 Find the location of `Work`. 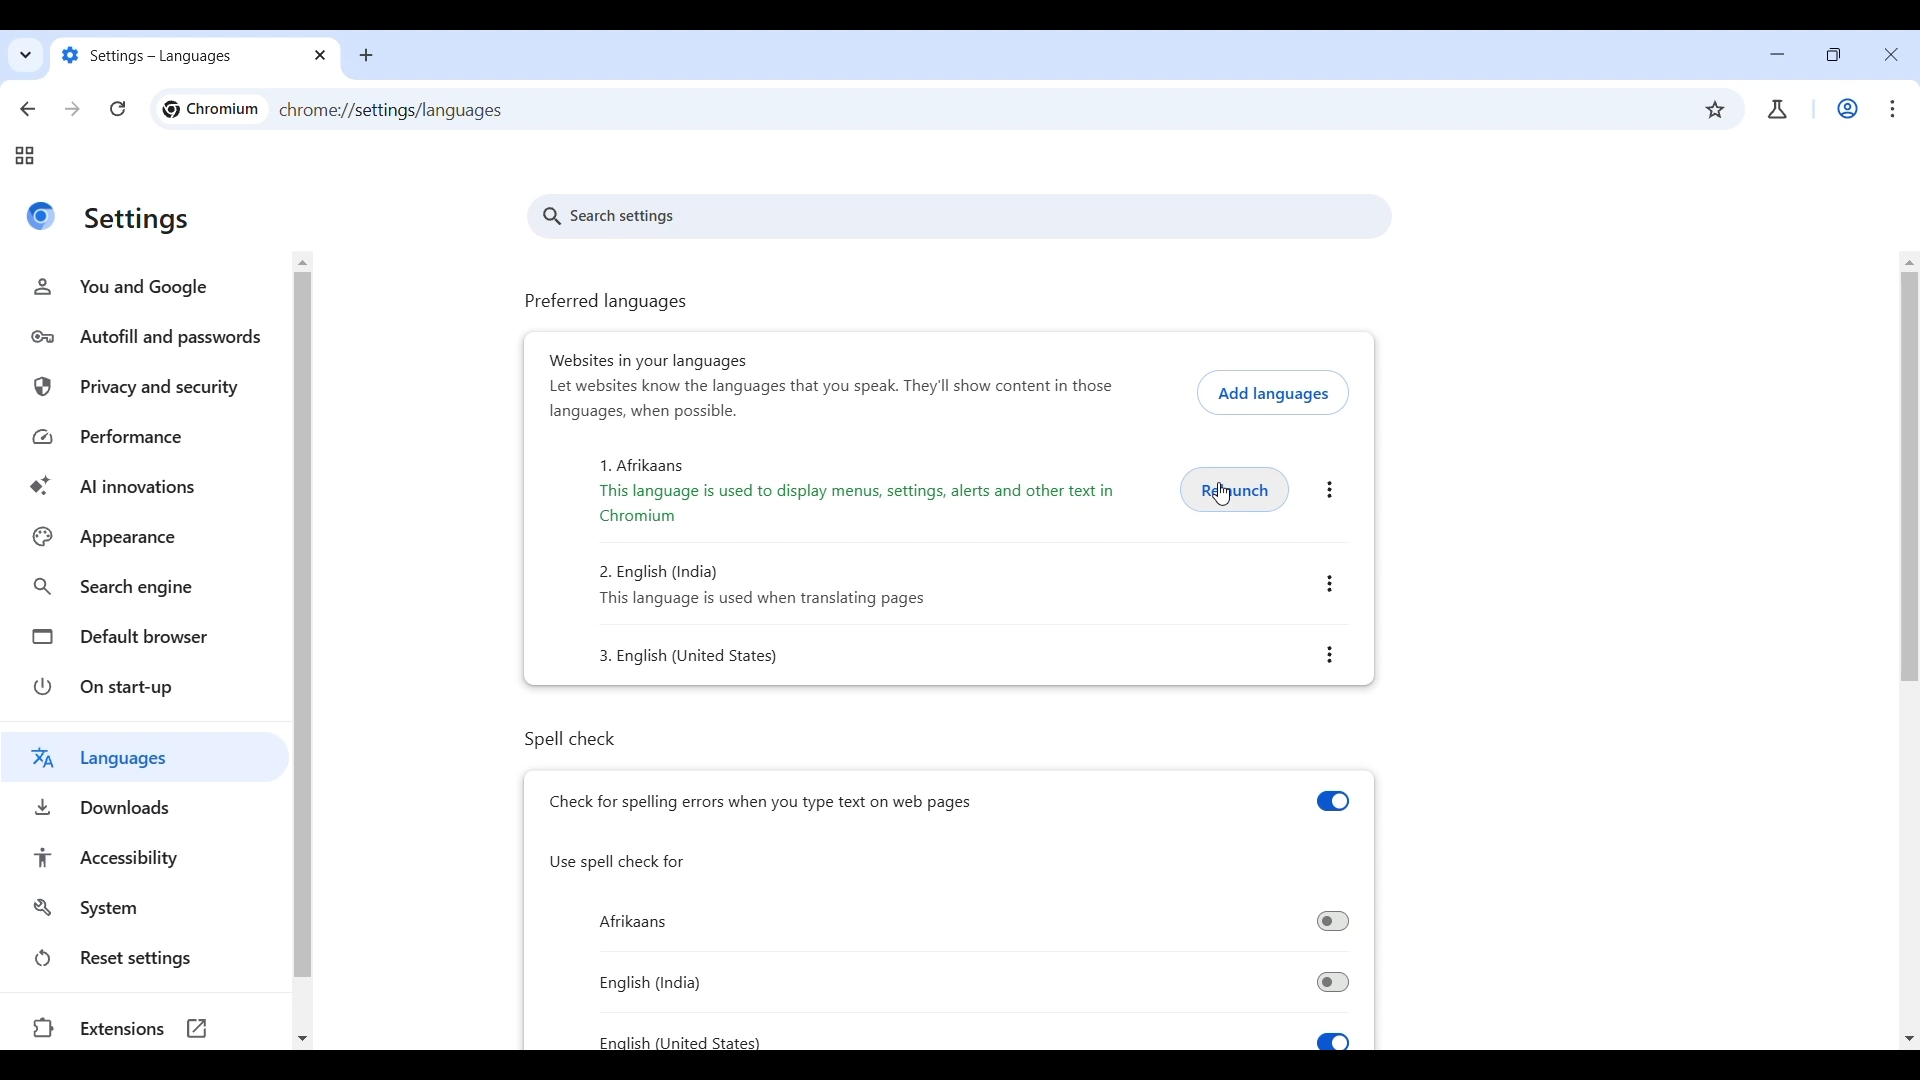

Work is located at coordinates (1847, 108).